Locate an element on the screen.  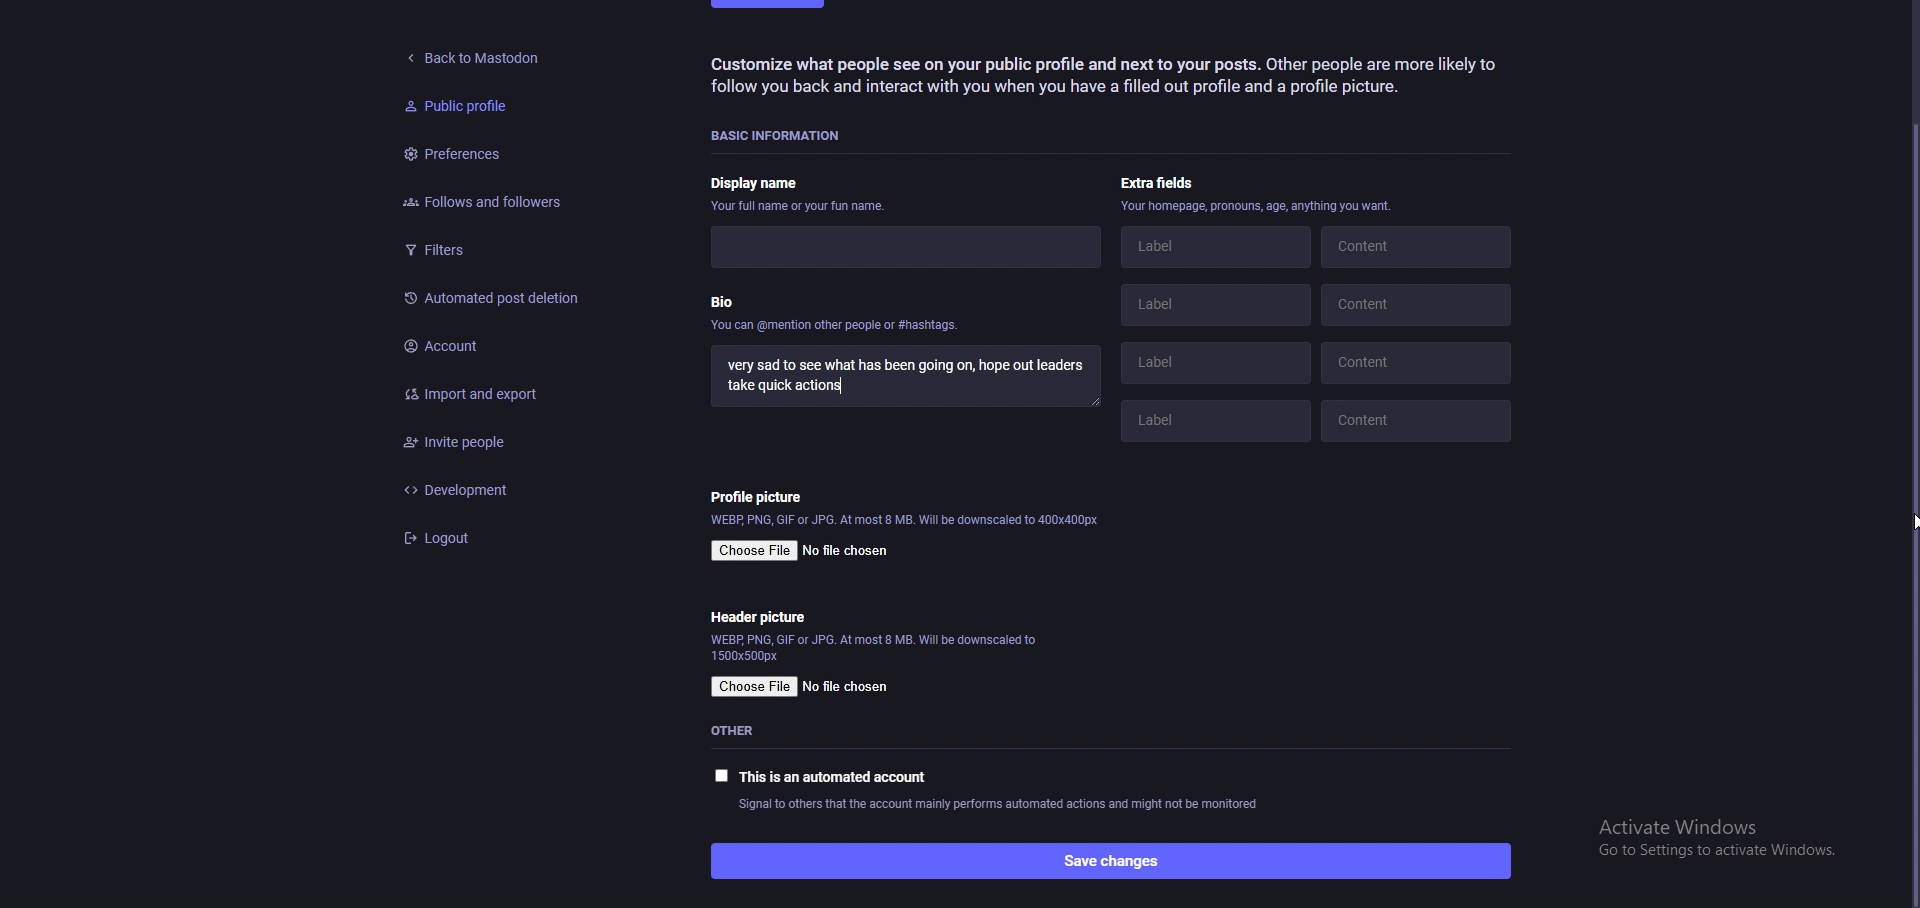
Preferences is located at coordinates (453, 157).